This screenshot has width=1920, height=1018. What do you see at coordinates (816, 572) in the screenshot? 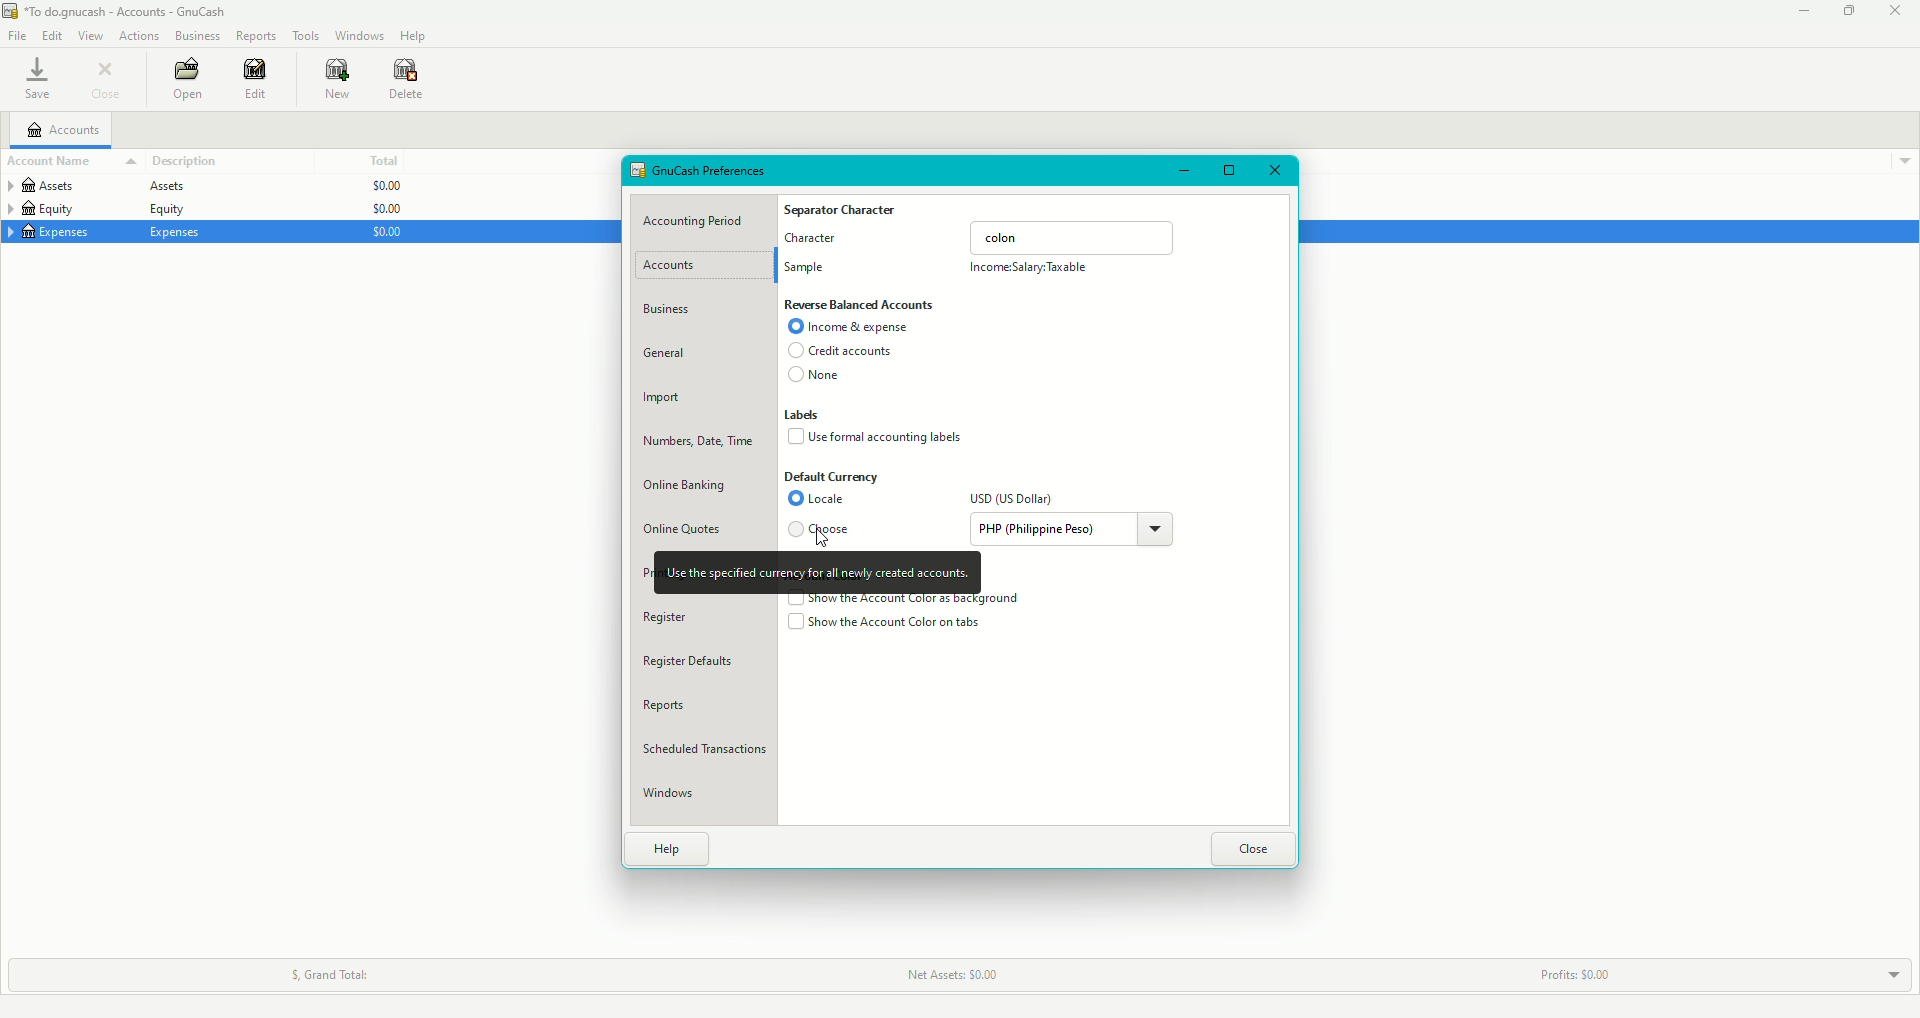
I see `Prompt bar` at bounding box center [816, 572].